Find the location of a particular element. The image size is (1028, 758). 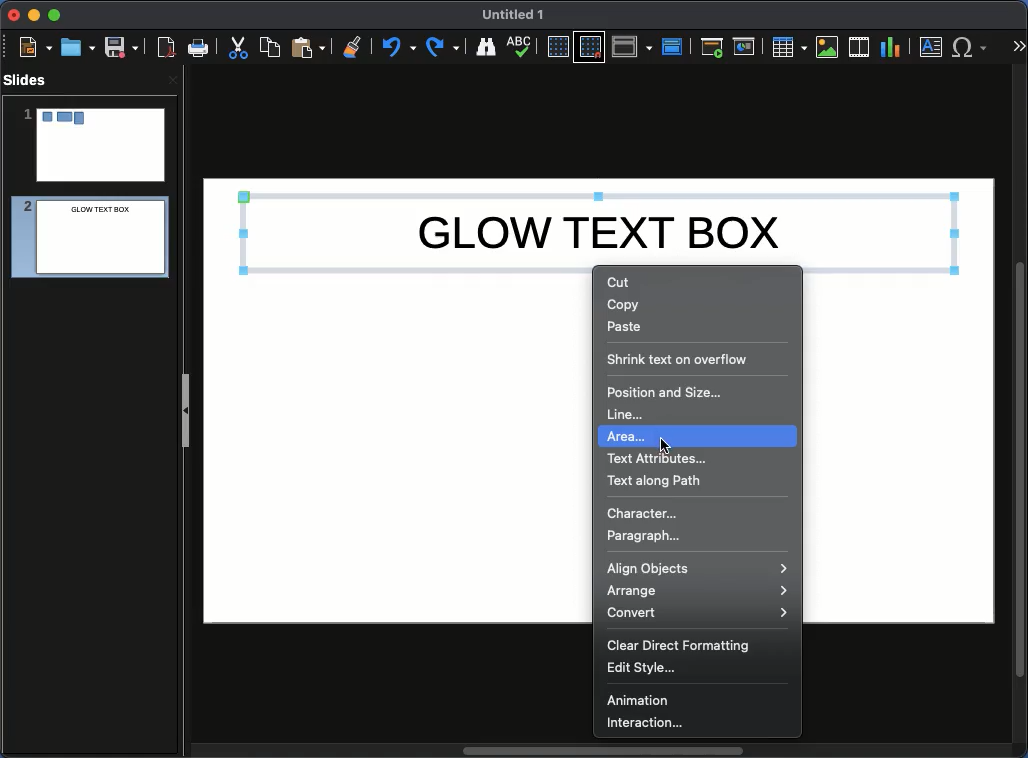

Slide 1 is located at coordinates (93, 145).